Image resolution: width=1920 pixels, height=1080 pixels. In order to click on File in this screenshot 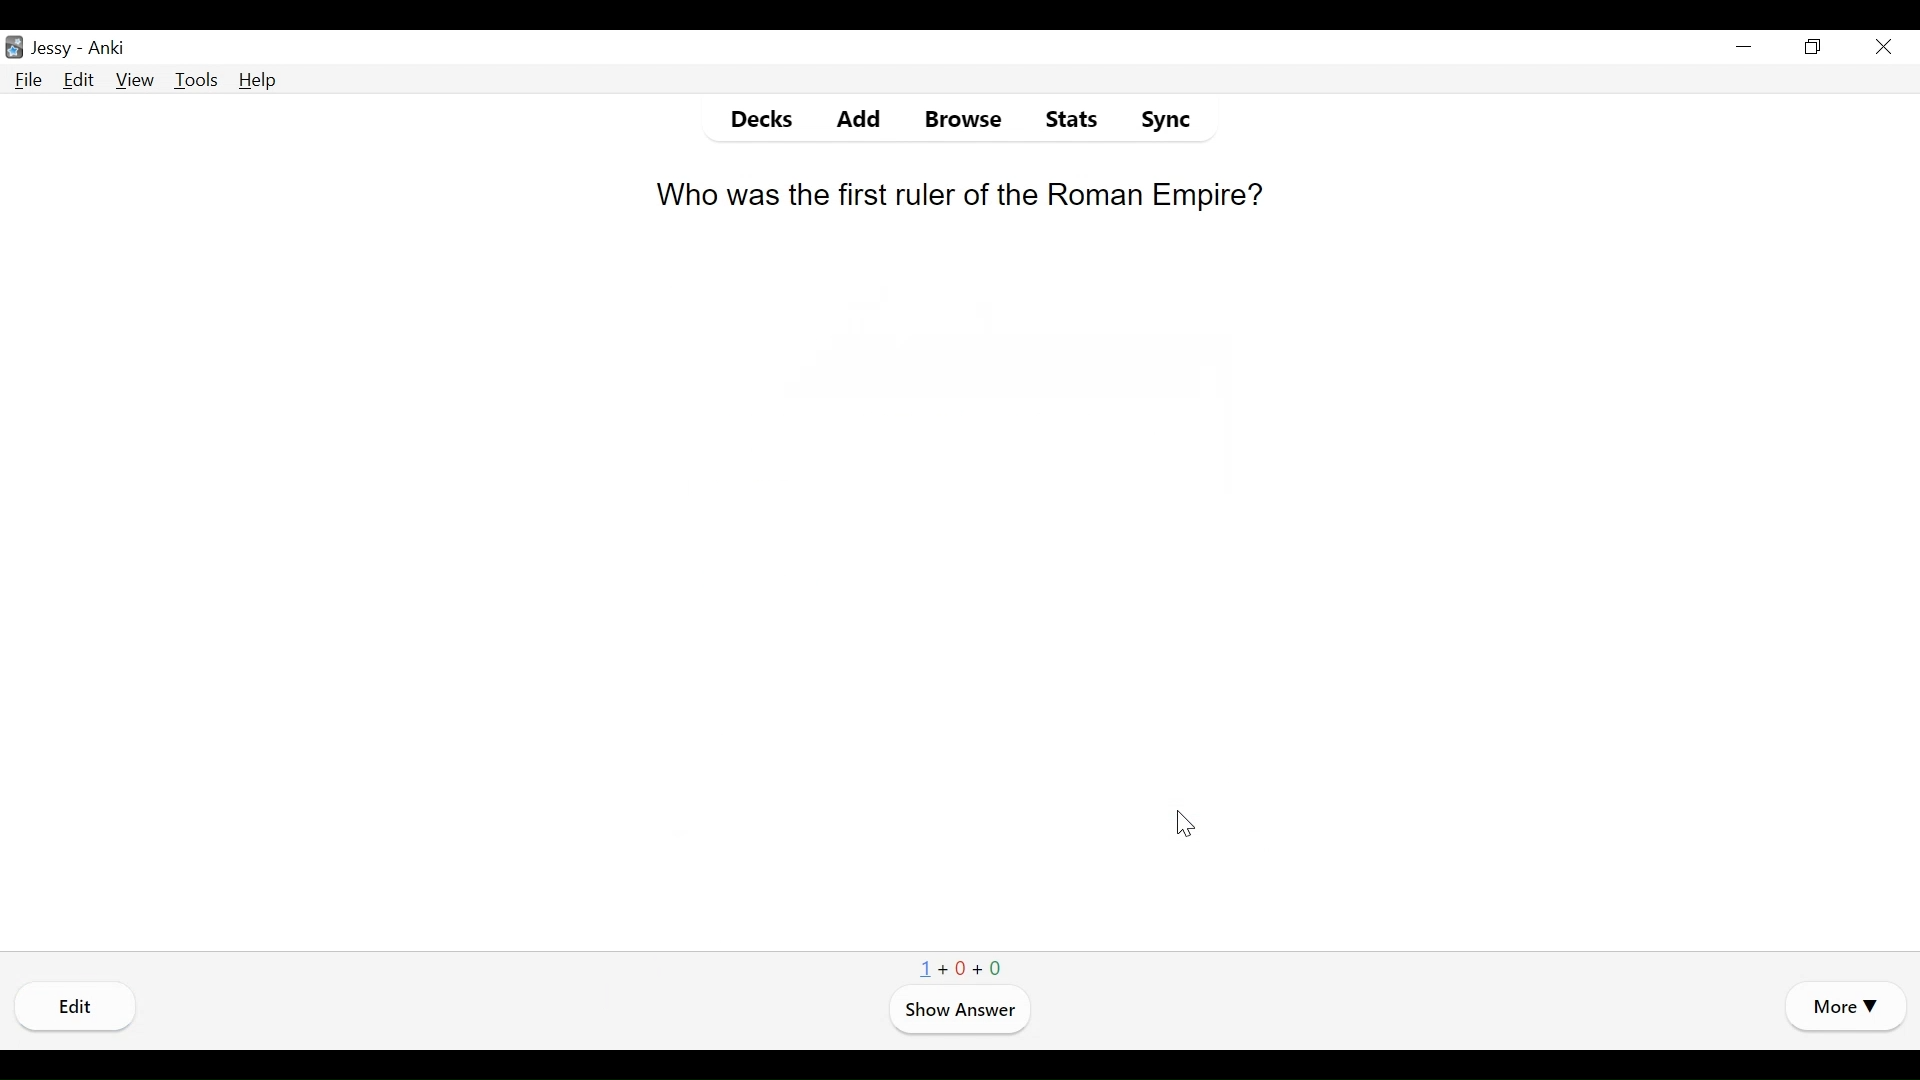, I will do `click(28, 80)`.